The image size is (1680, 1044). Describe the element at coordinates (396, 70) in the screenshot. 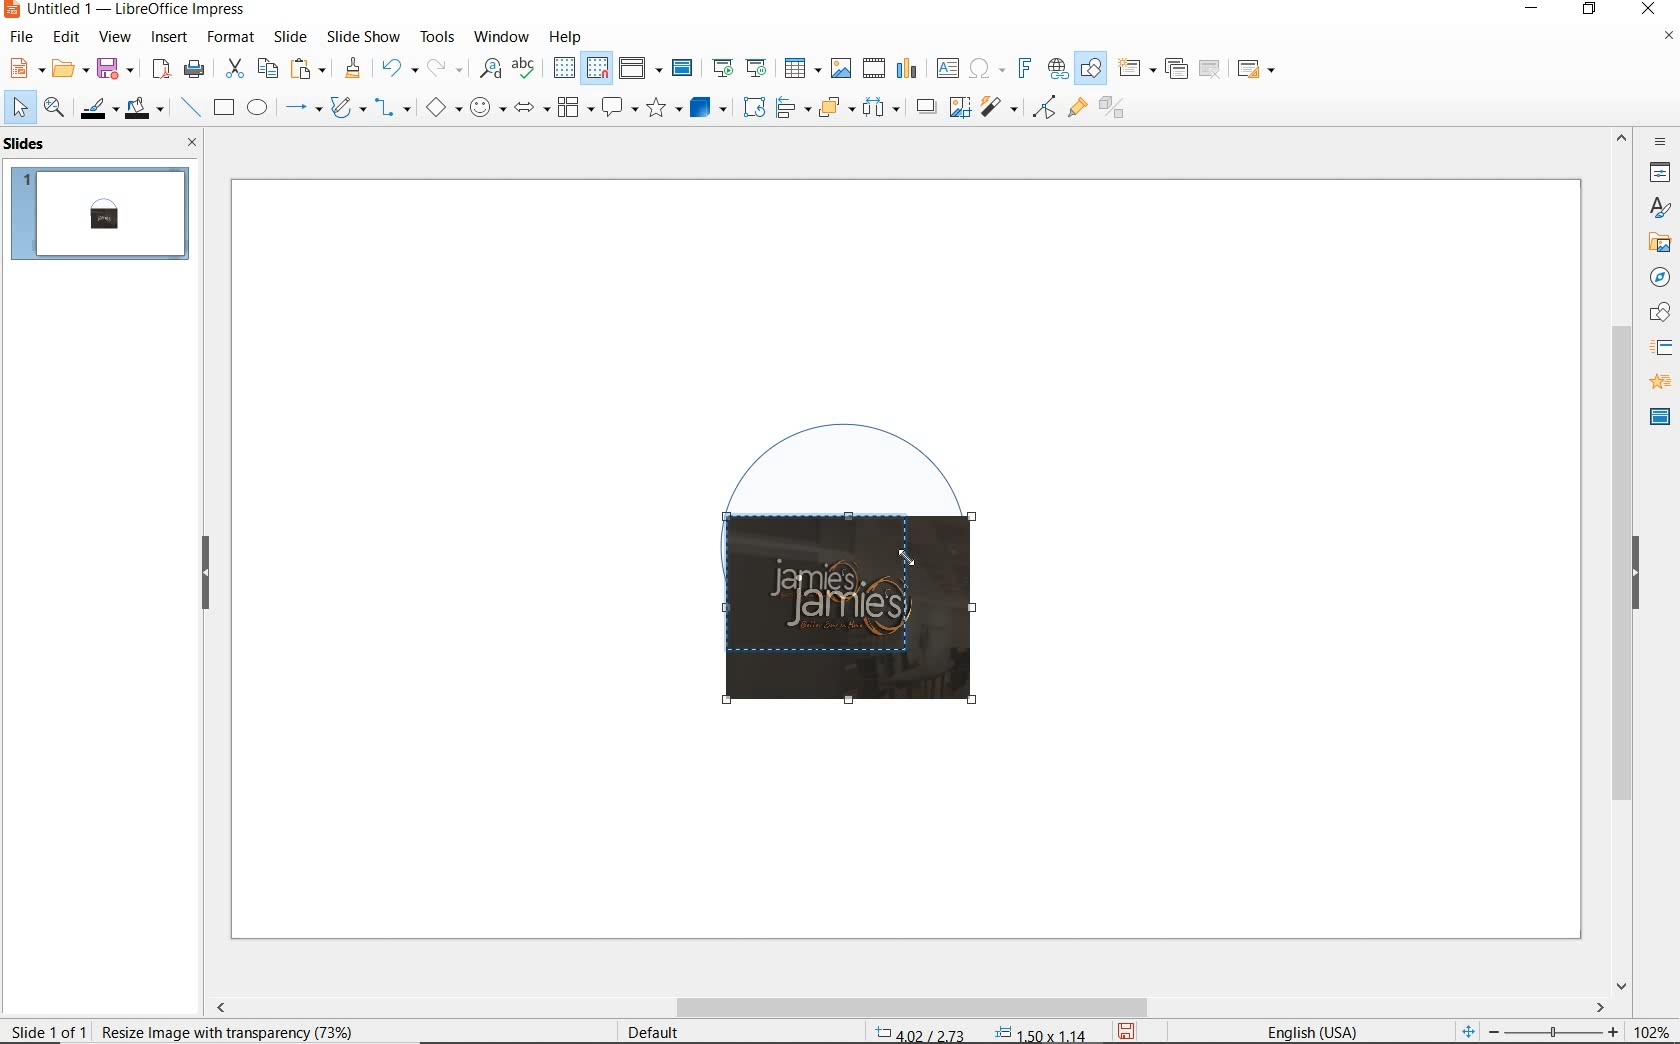

I see `undo` at that location.